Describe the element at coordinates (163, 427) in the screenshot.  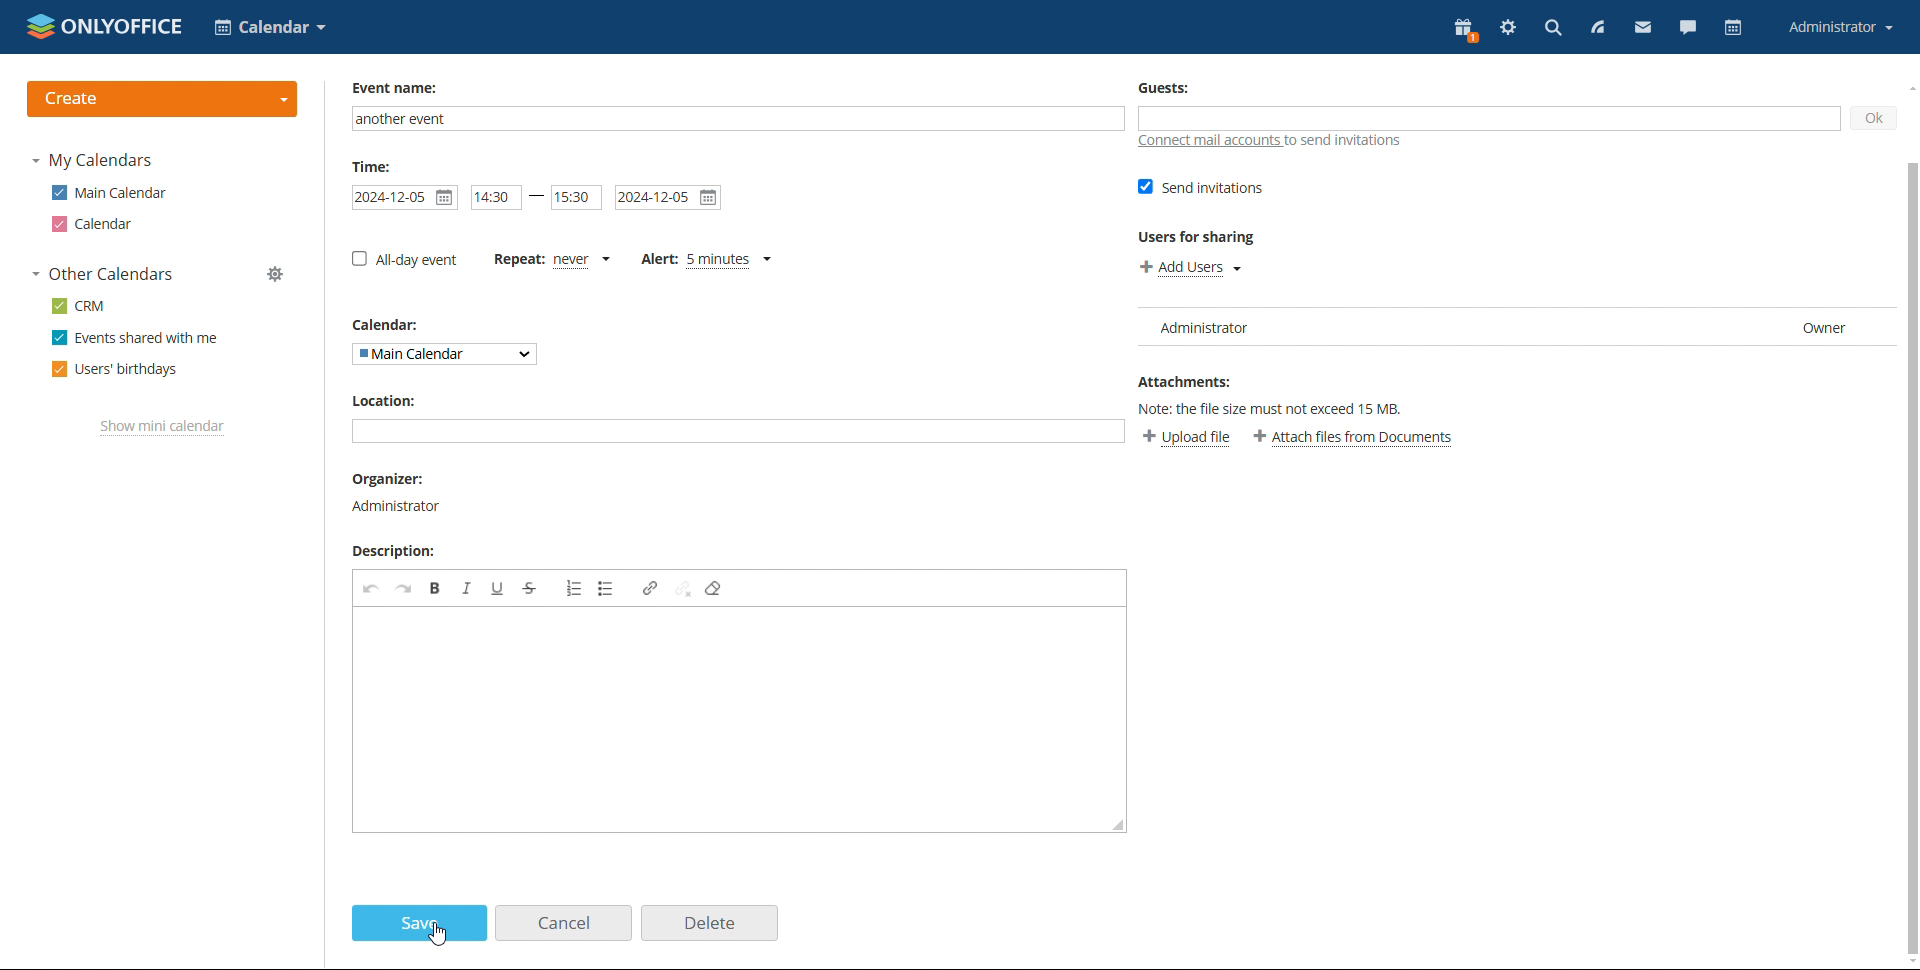
I see `show mini calendar` at that location.